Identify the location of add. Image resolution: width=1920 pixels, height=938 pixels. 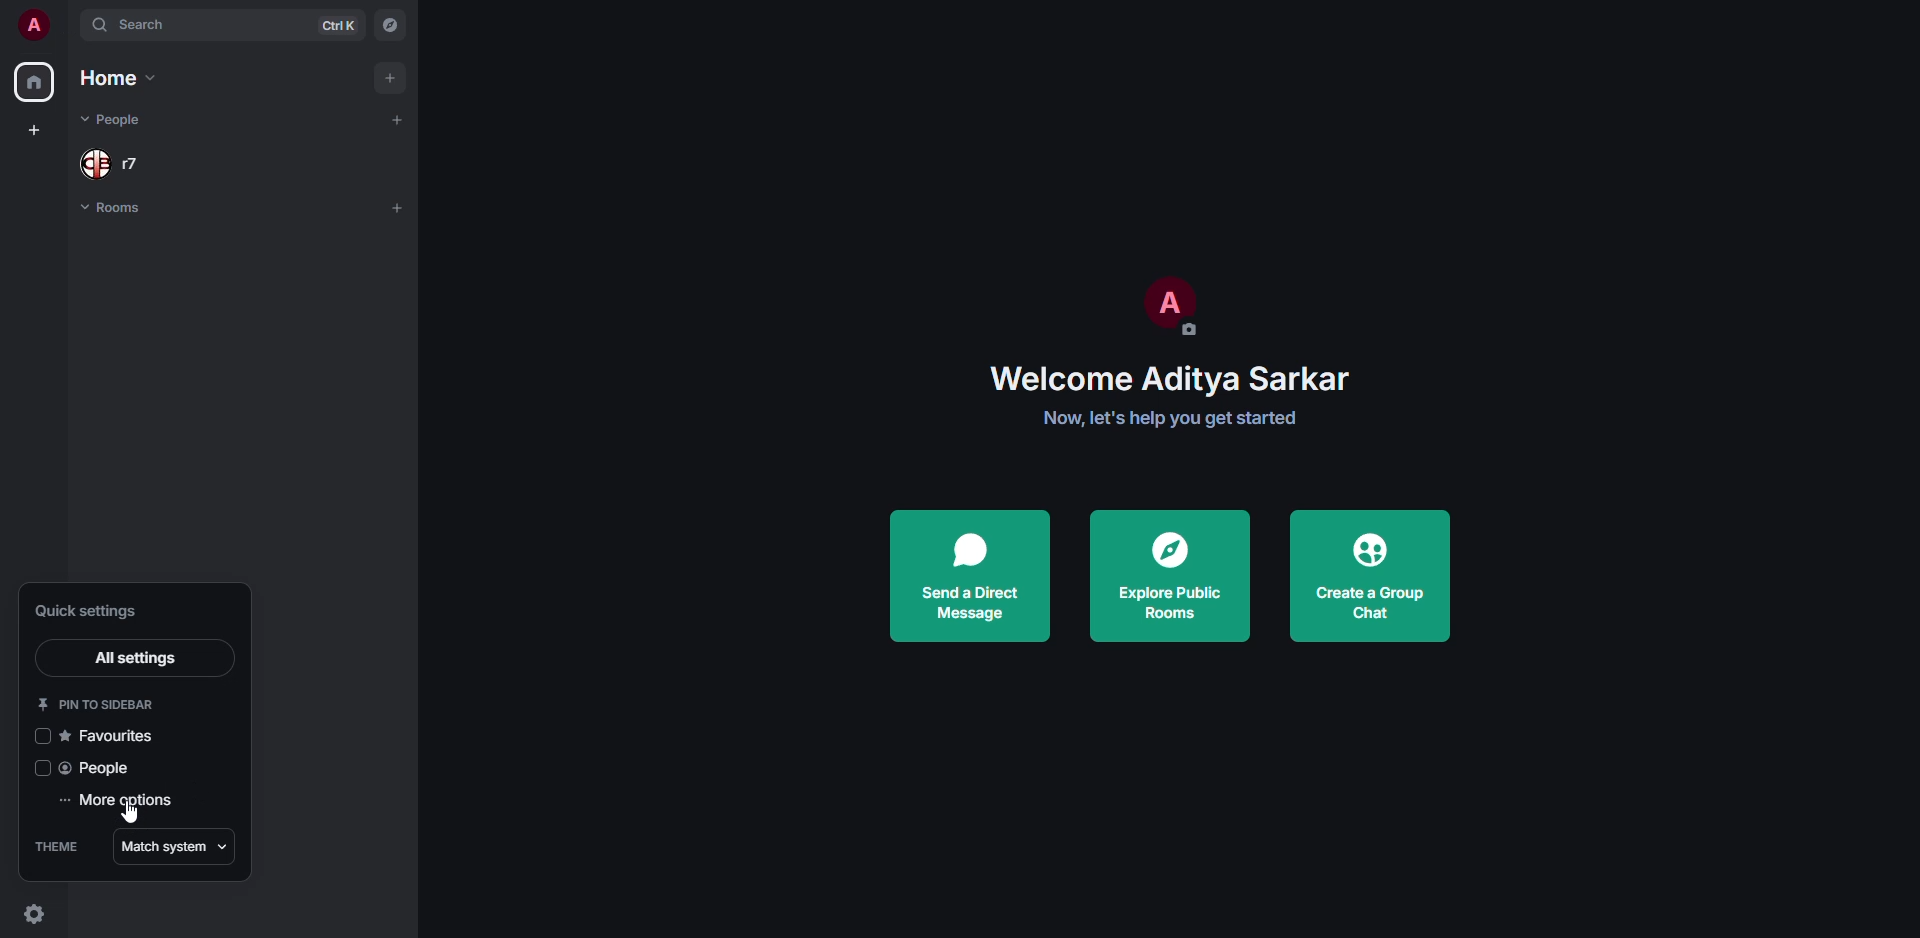
(390, 76).